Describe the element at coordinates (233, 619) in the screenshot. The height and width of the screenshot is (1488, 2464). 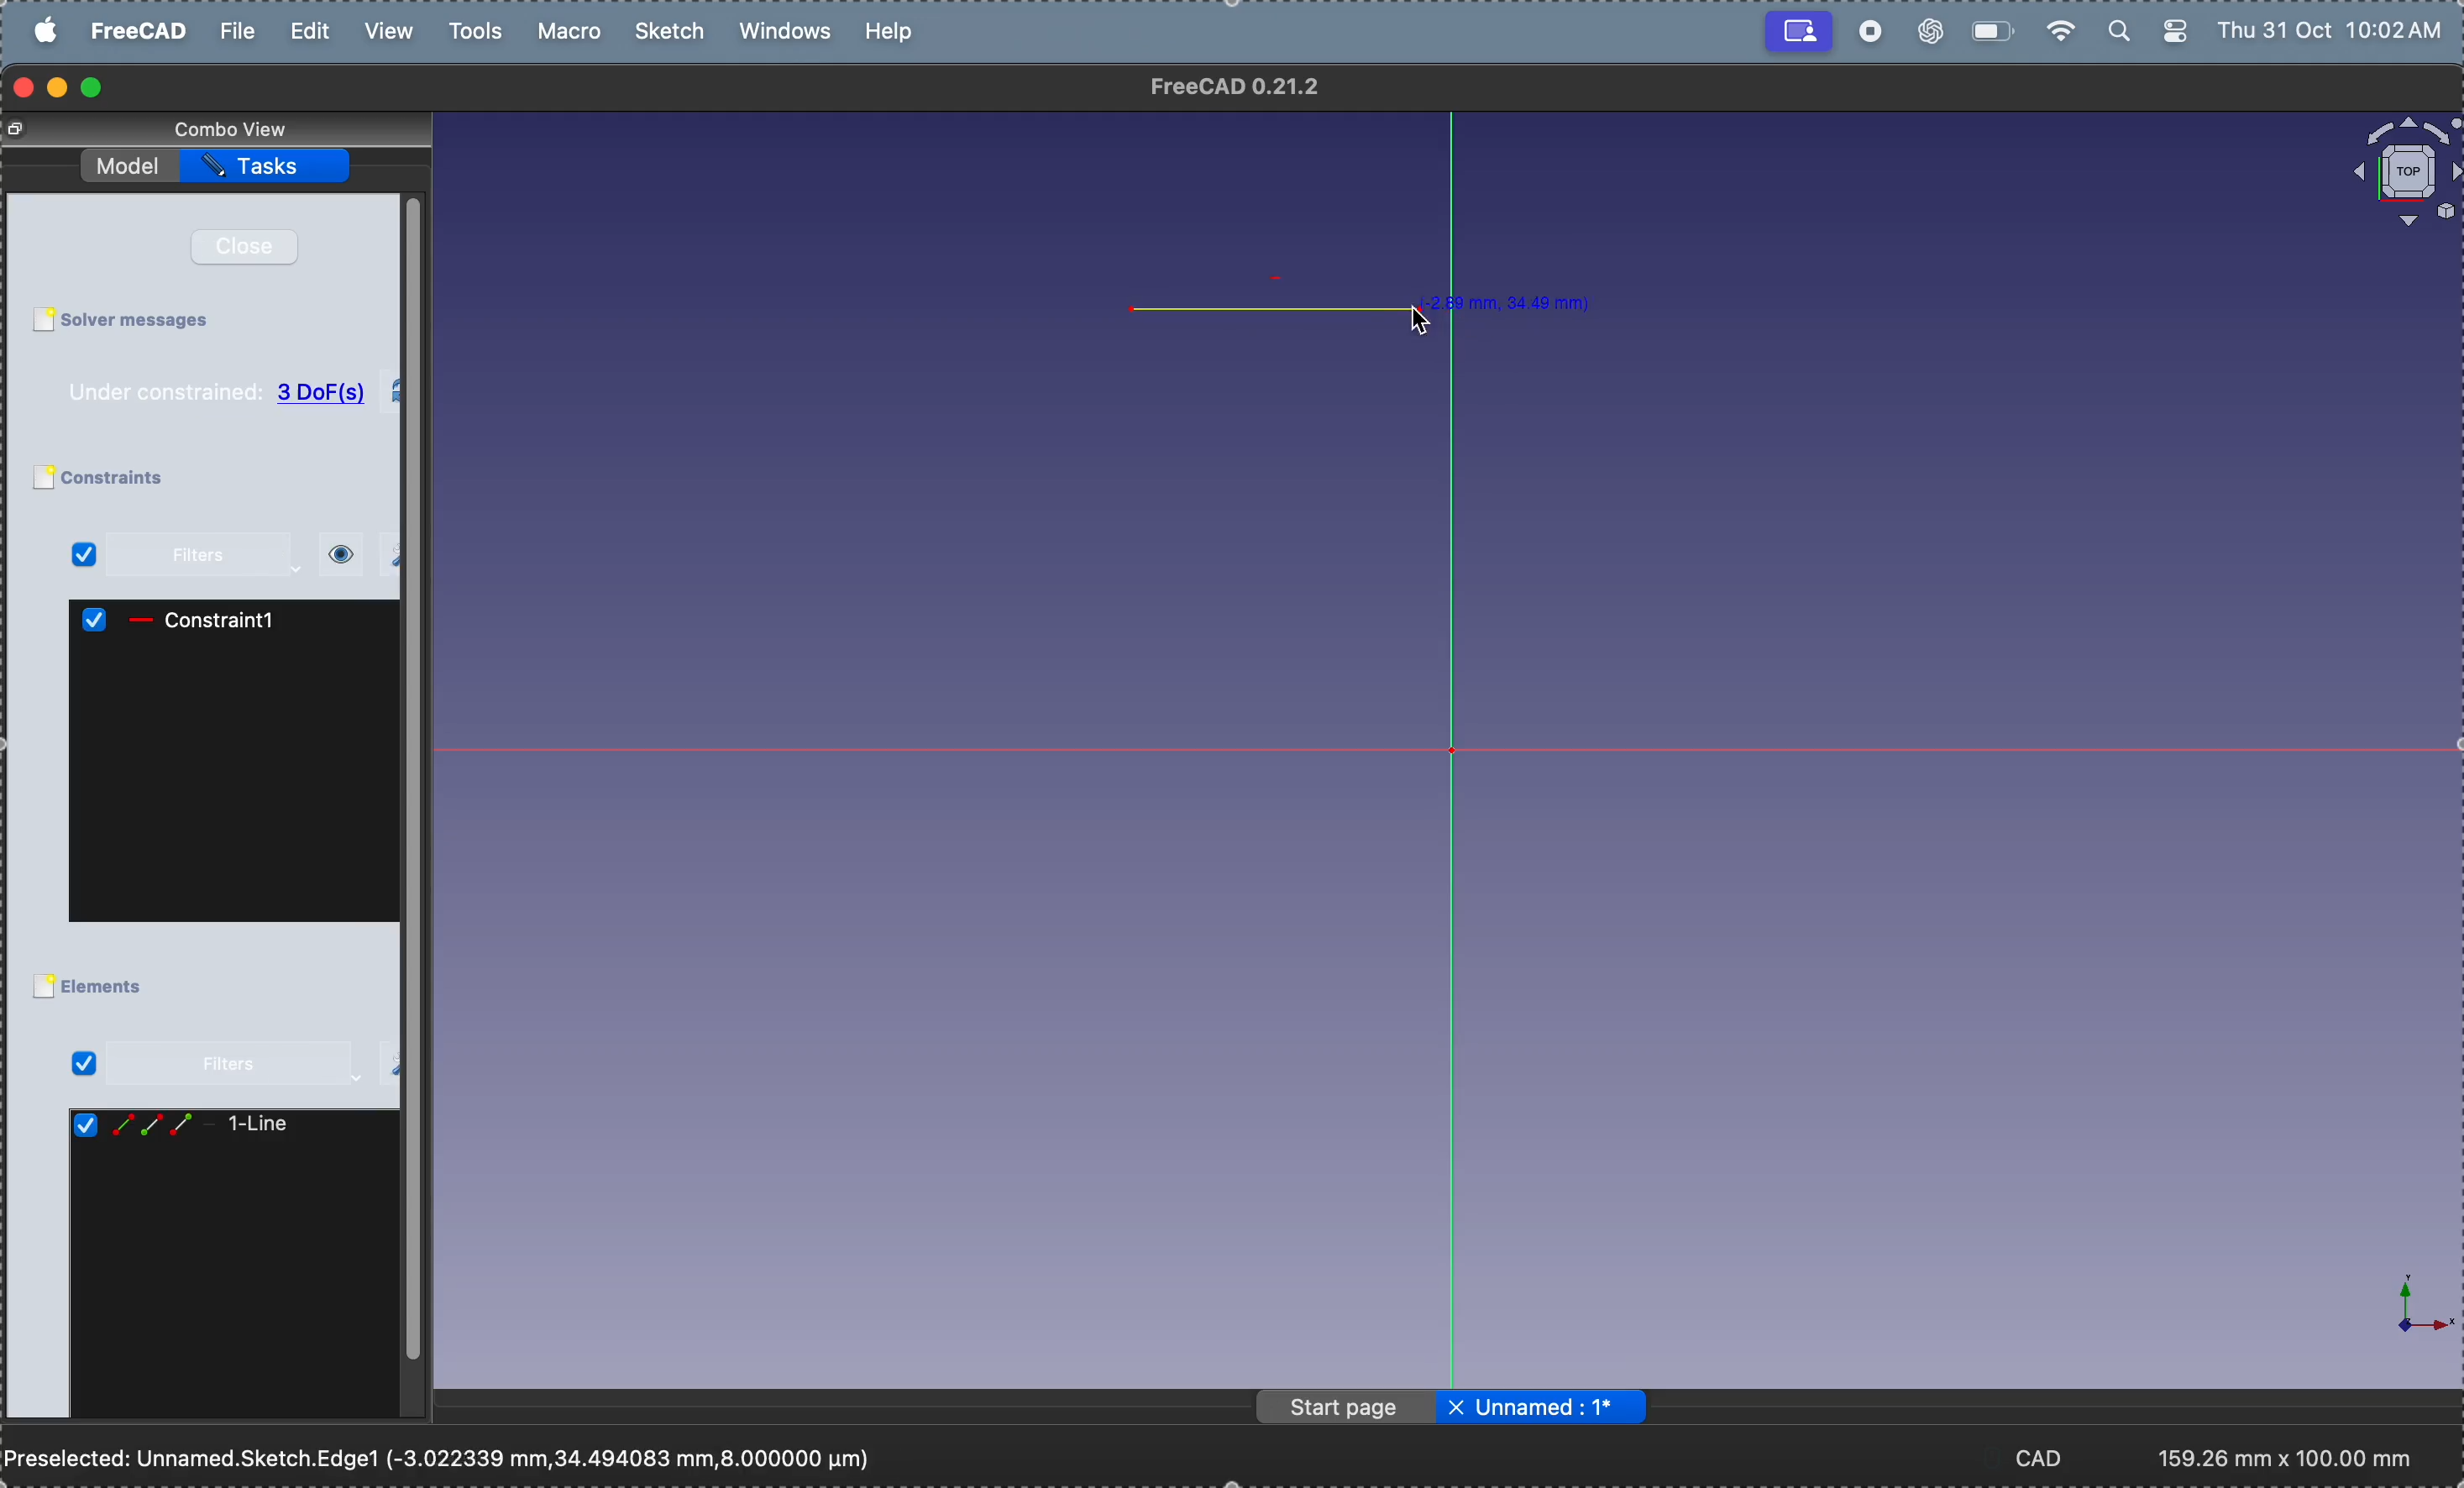
I see `constraint1` at that location.